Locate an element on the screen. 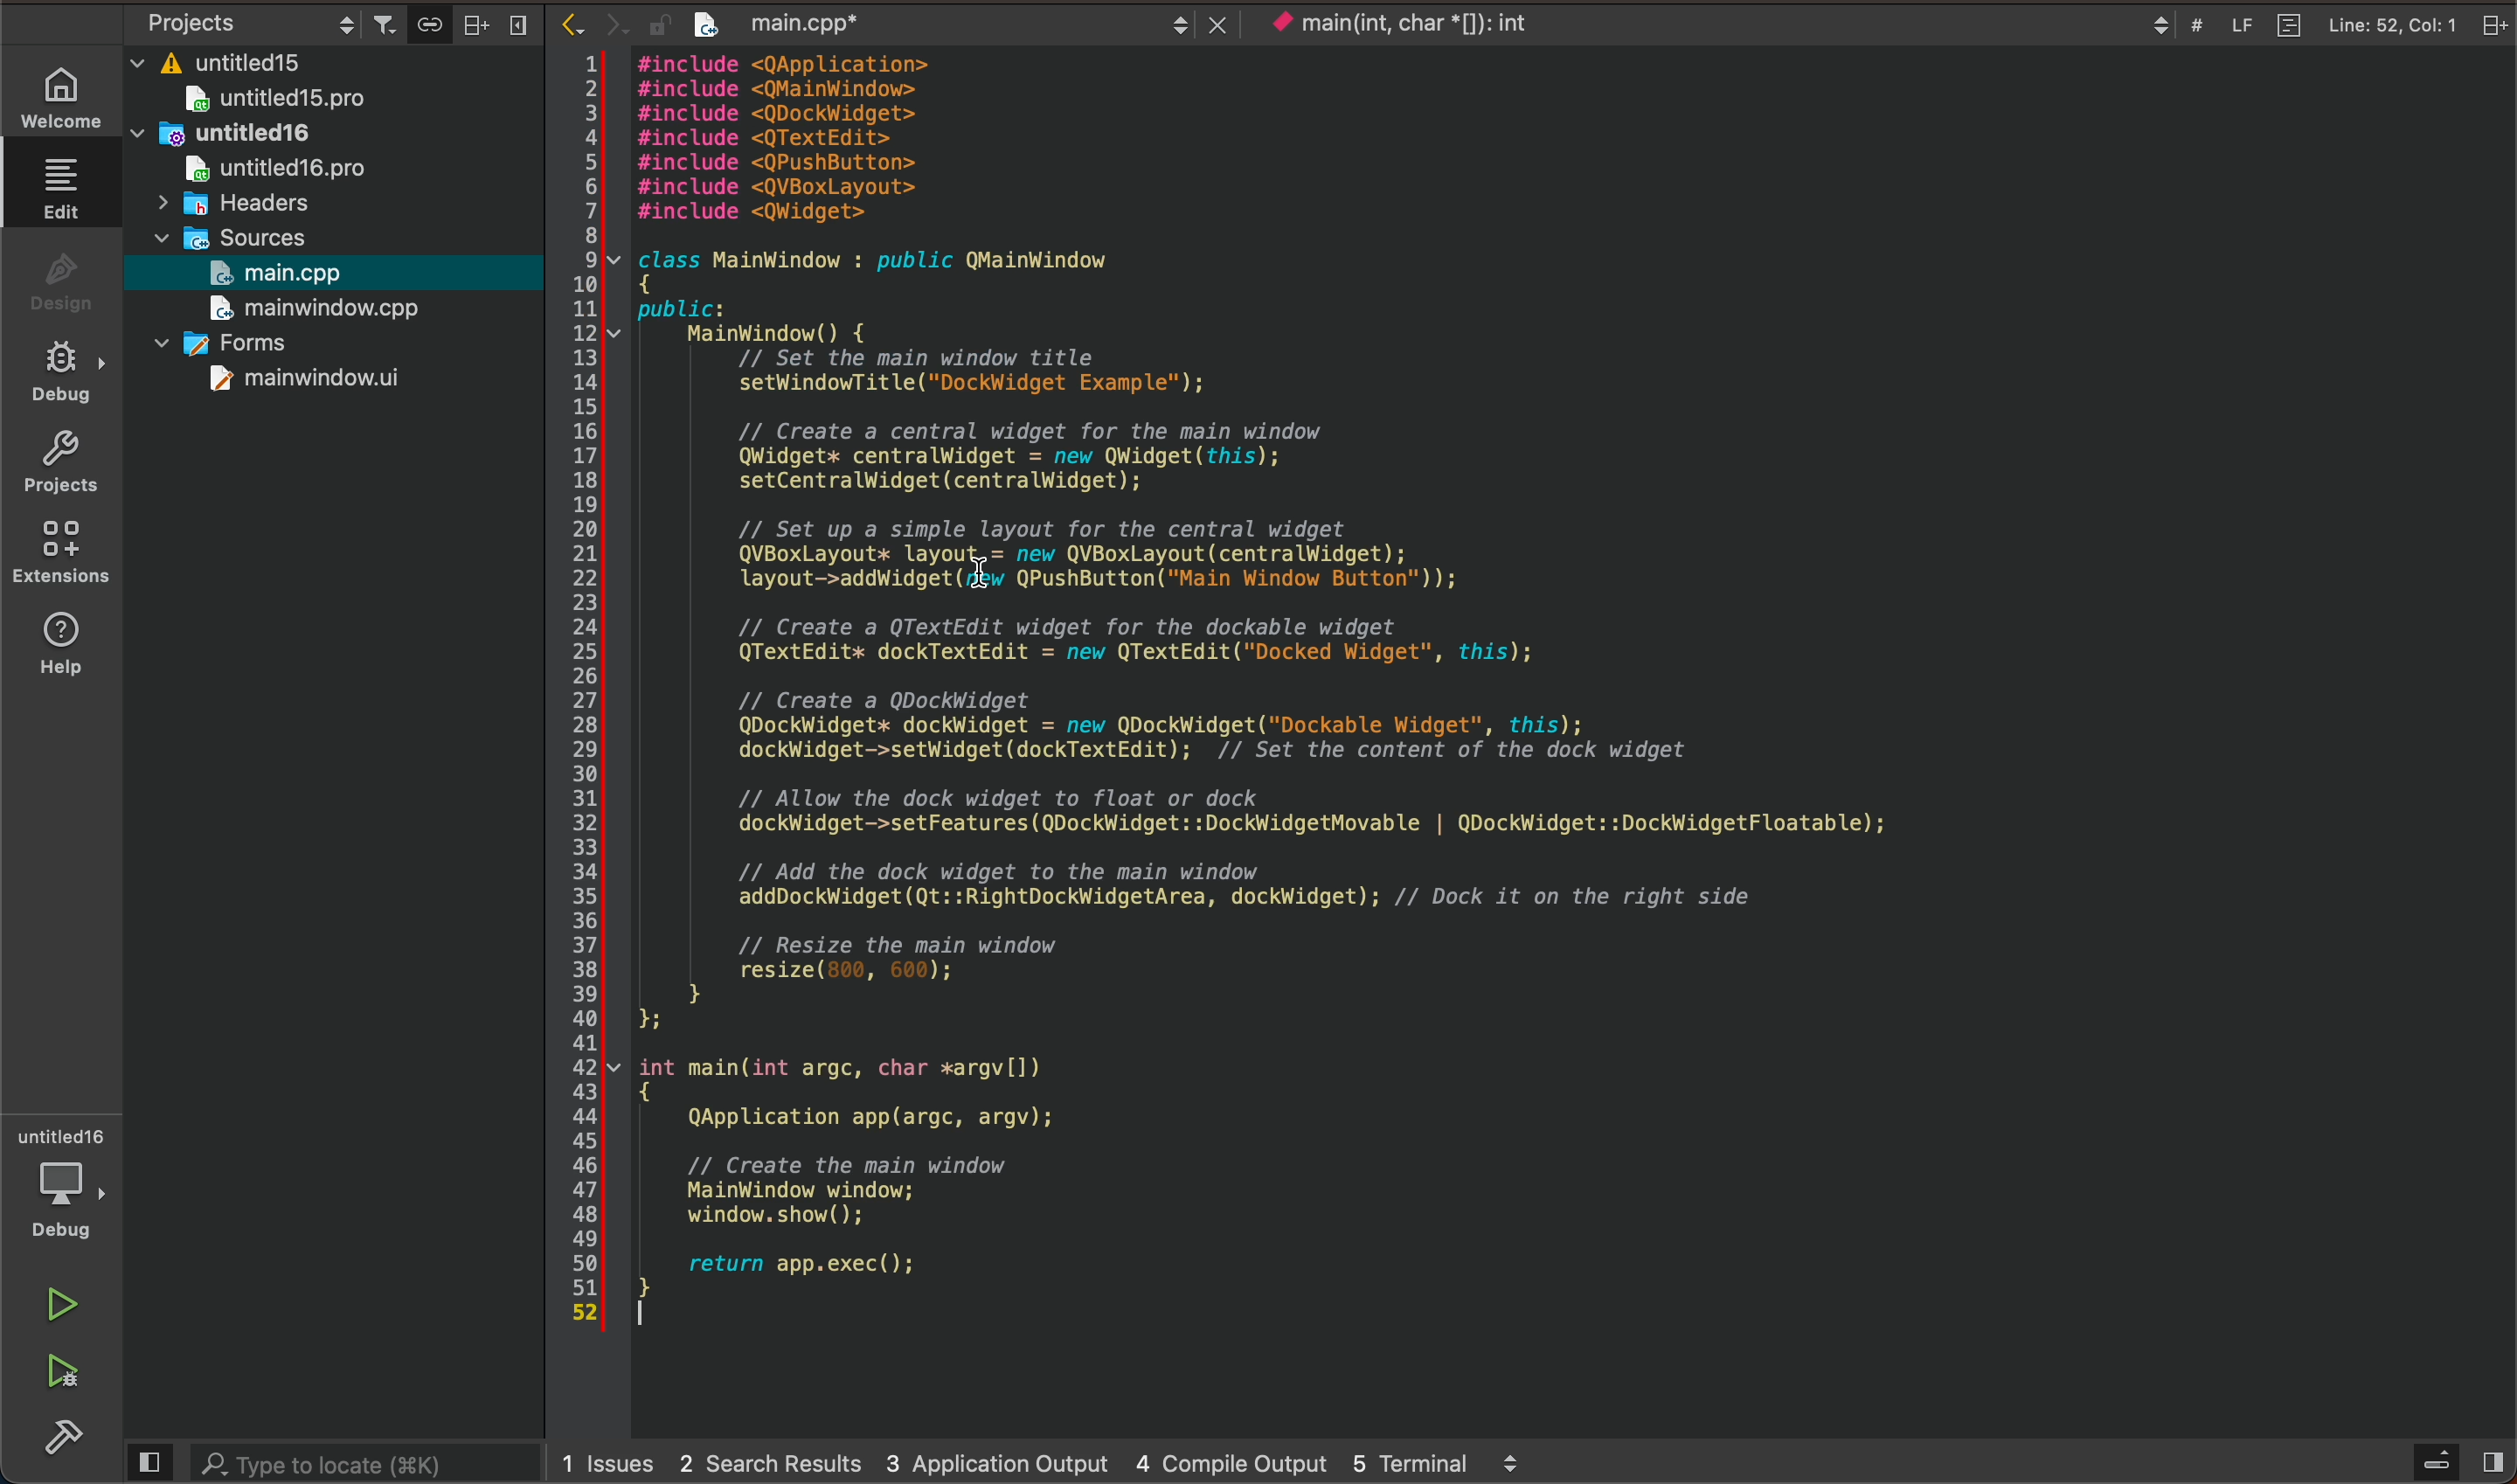 This screenshot has height=1484, width=2517. close slidebar is located at coordinates (152, 1463).